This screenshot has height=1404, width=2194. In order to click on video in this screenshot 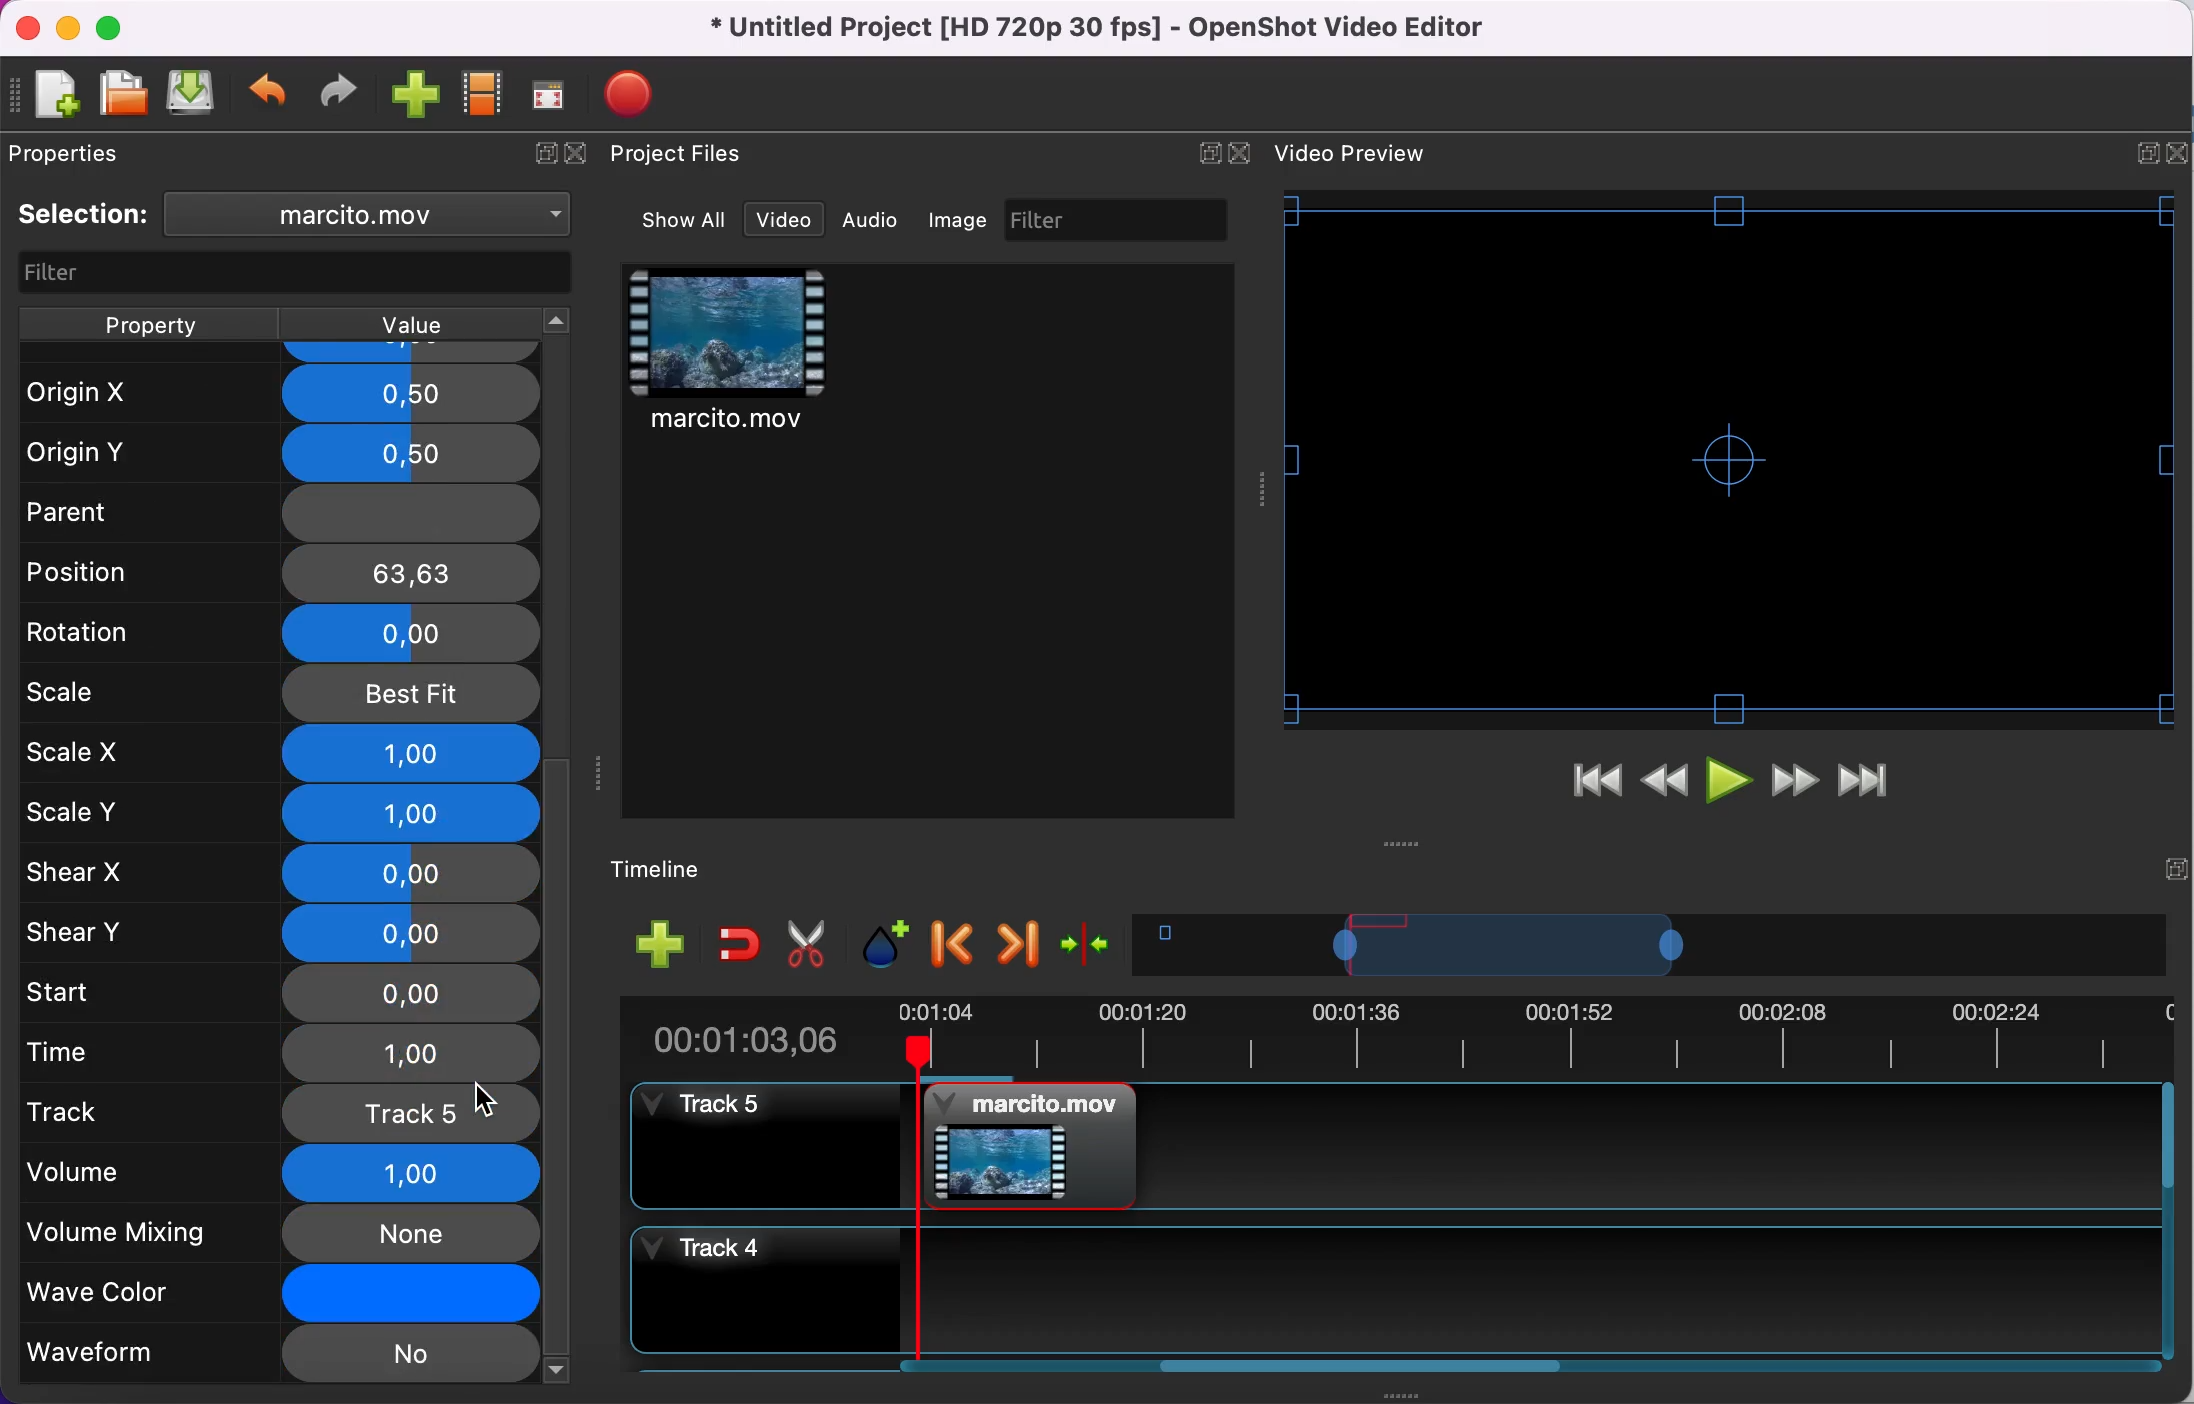, I will do `click(730, 354)`.